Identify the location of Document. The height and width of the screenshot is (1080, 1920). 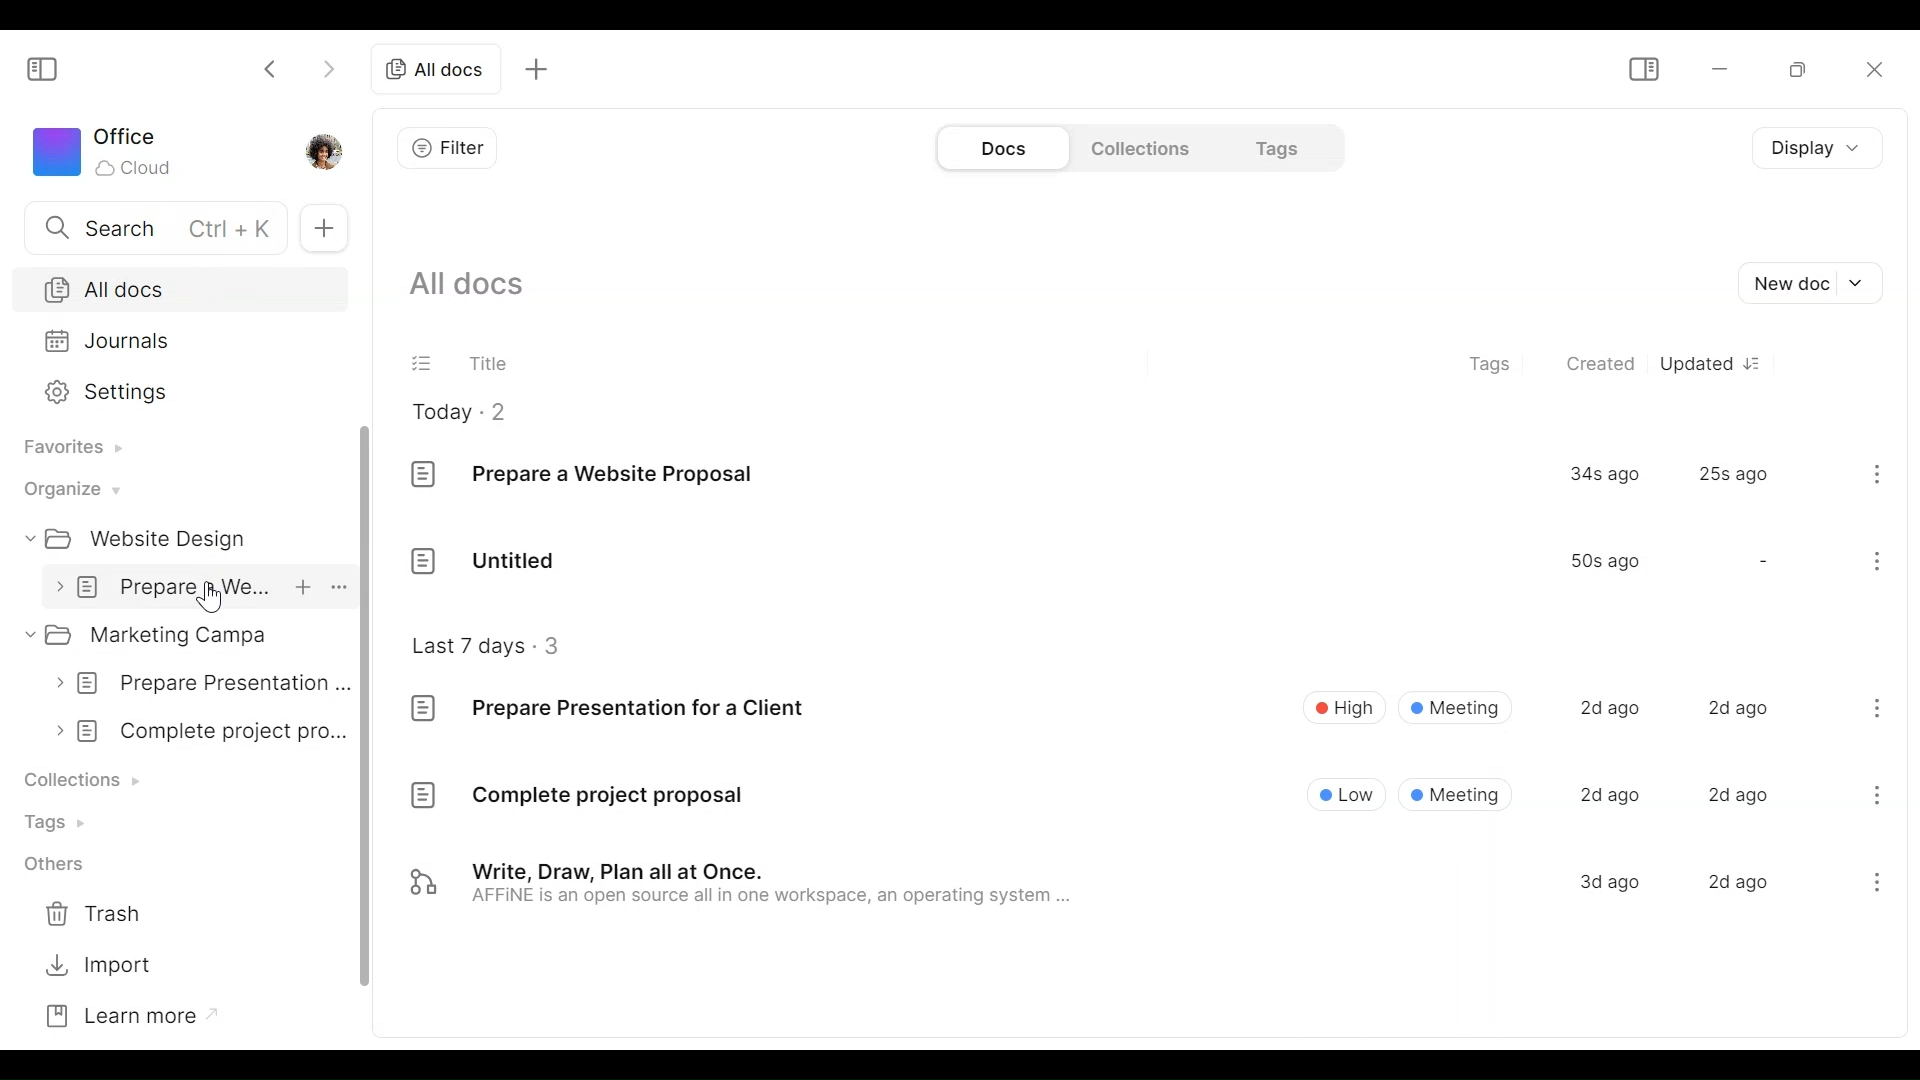
(1144, 883).